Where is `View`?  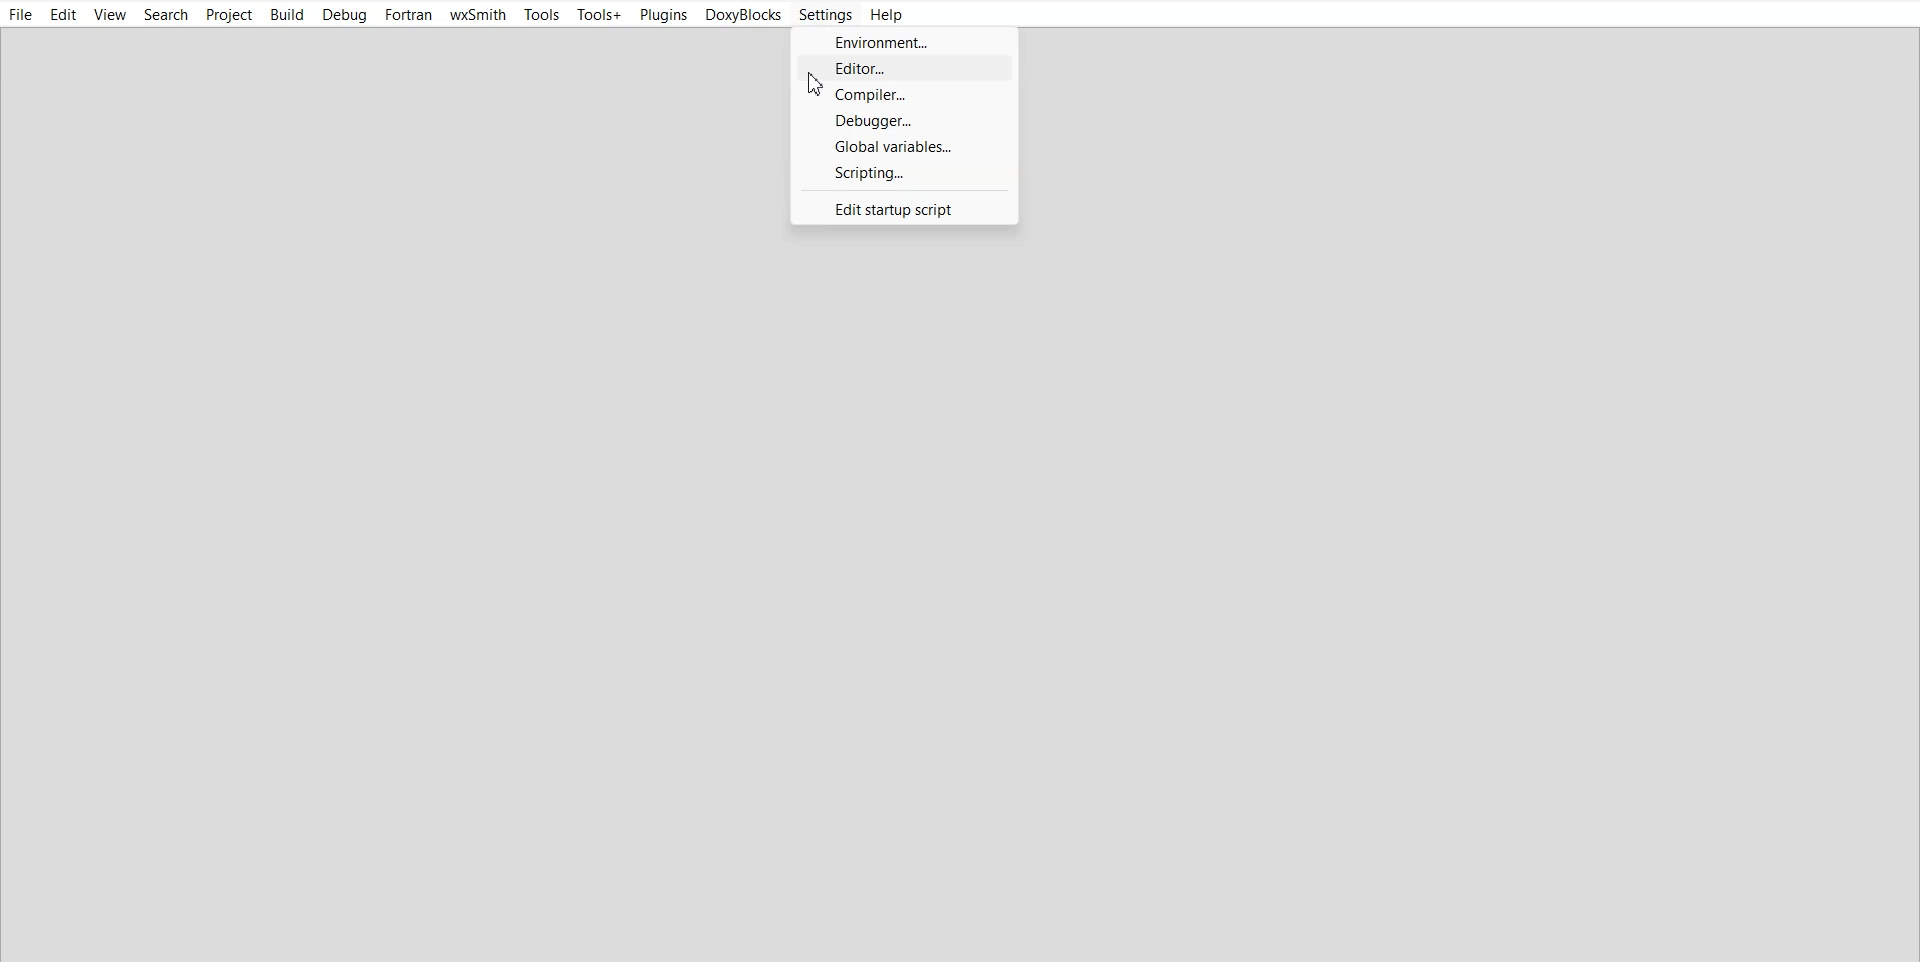 View is located at coordinates (111, 14).